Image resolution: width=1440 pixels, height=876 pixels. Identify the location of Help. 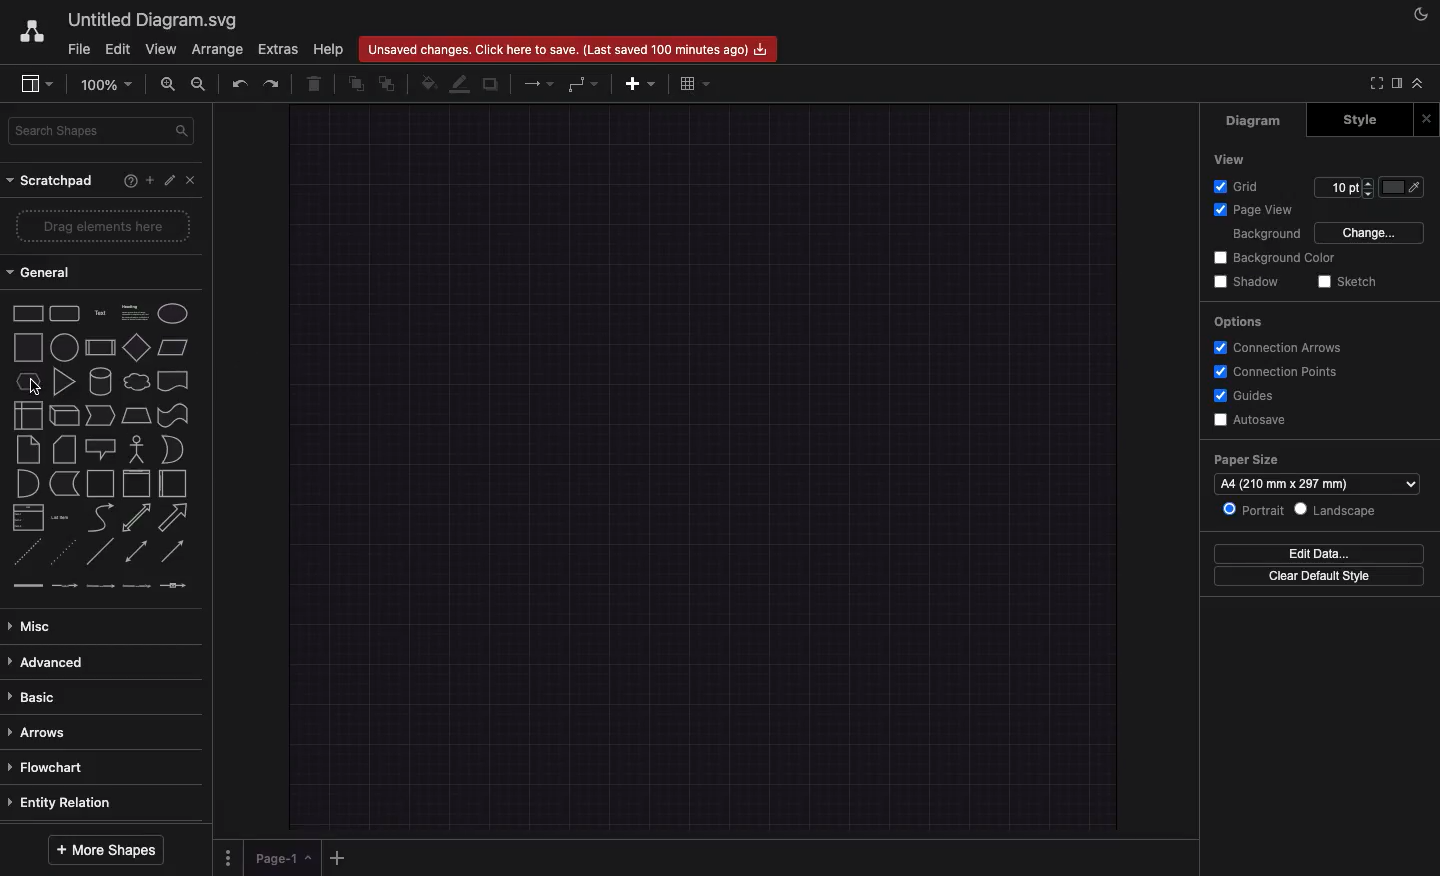
(130, 180).